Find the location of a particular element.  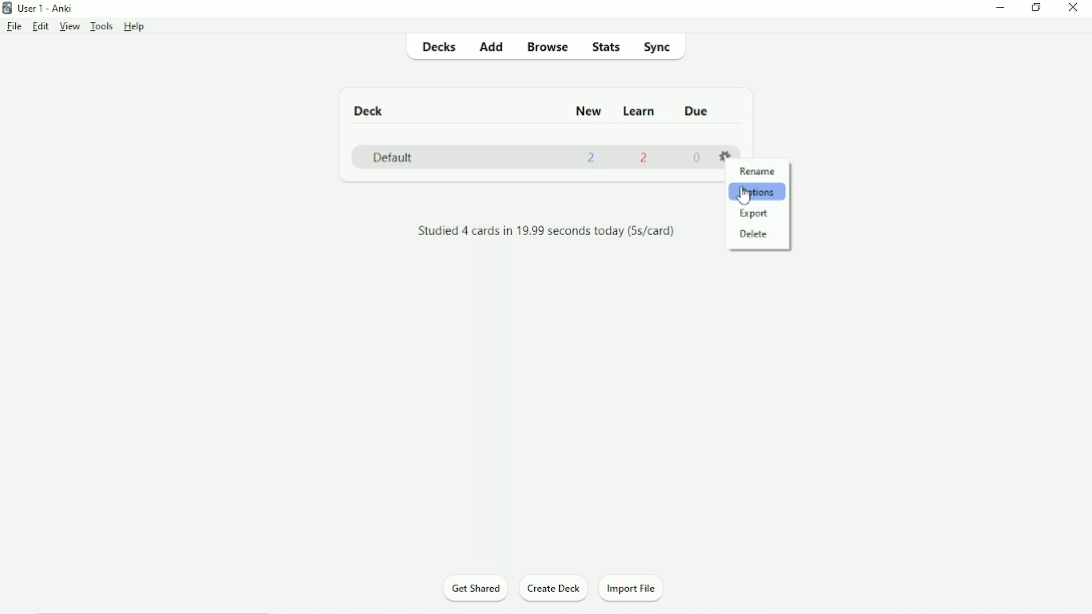

Edit is located at coordinates (41, 26).